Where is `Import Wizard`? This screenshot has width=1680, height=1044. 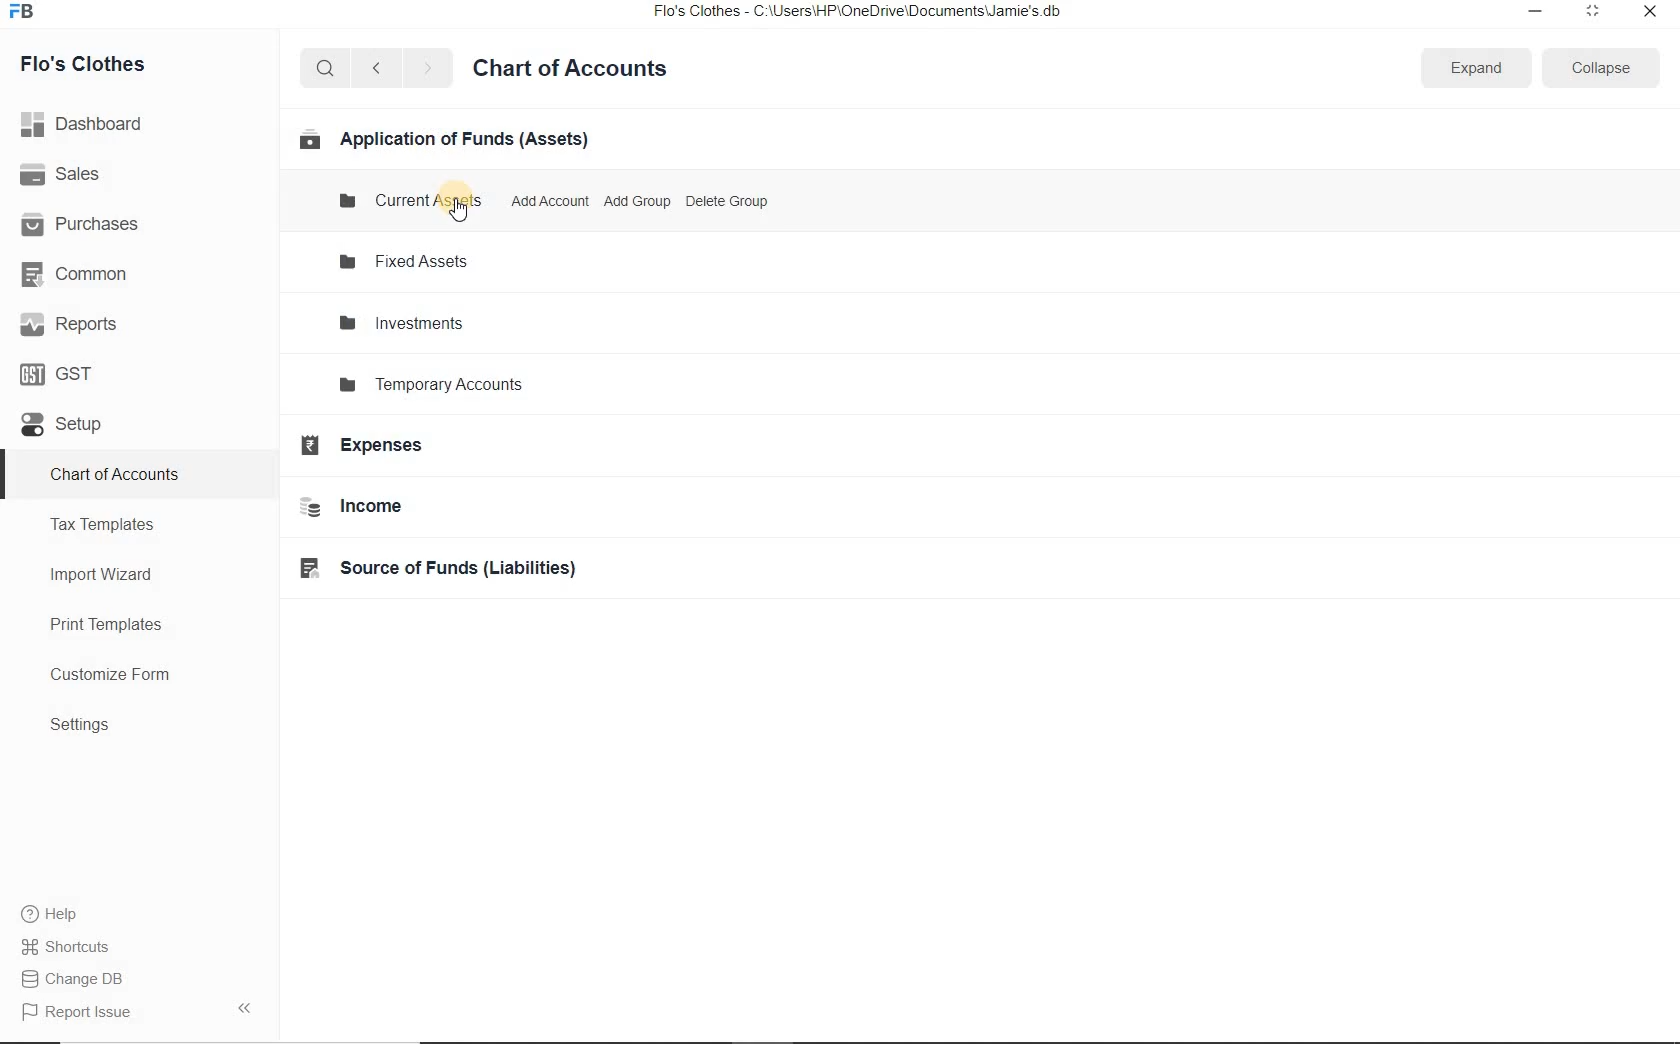
Import Wizard is located at coordinates (126, 577).